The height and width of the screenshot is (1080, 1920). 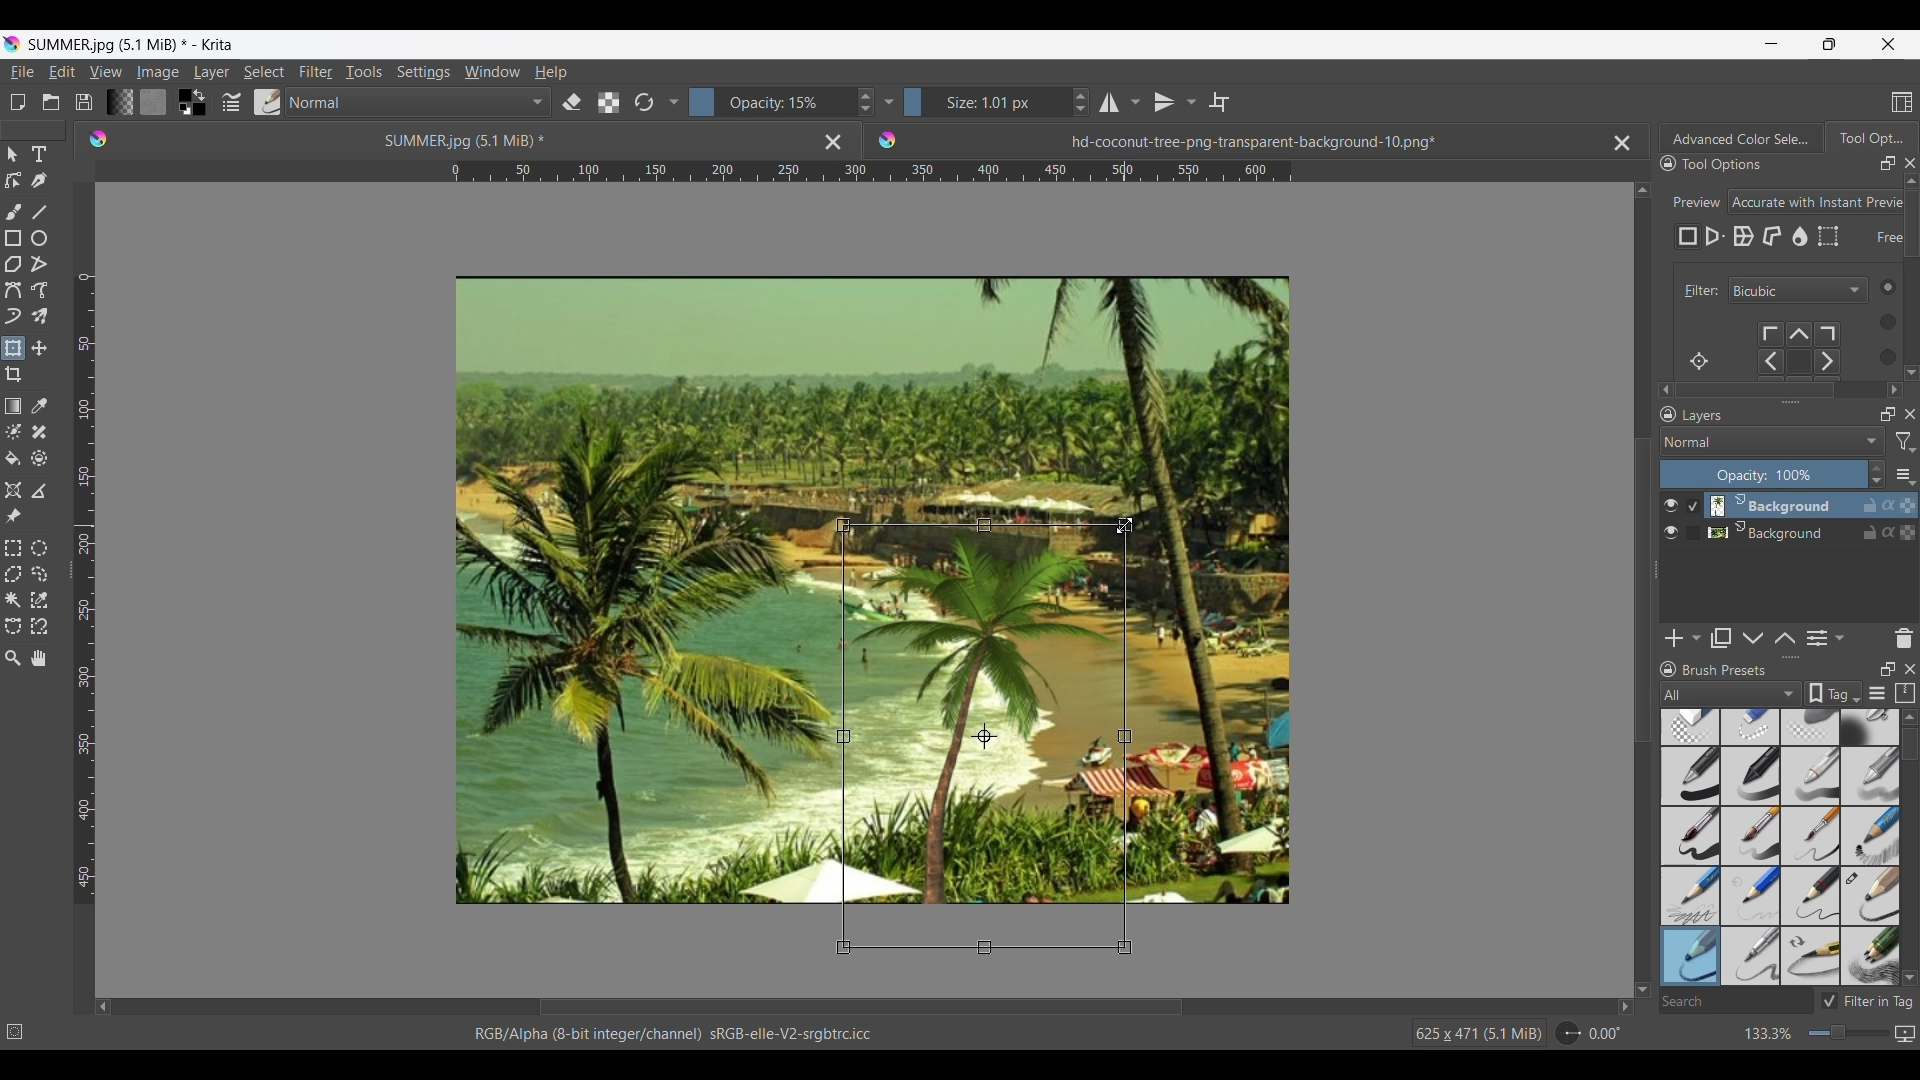 I want to click on Edit, so click(x=61, y=71).